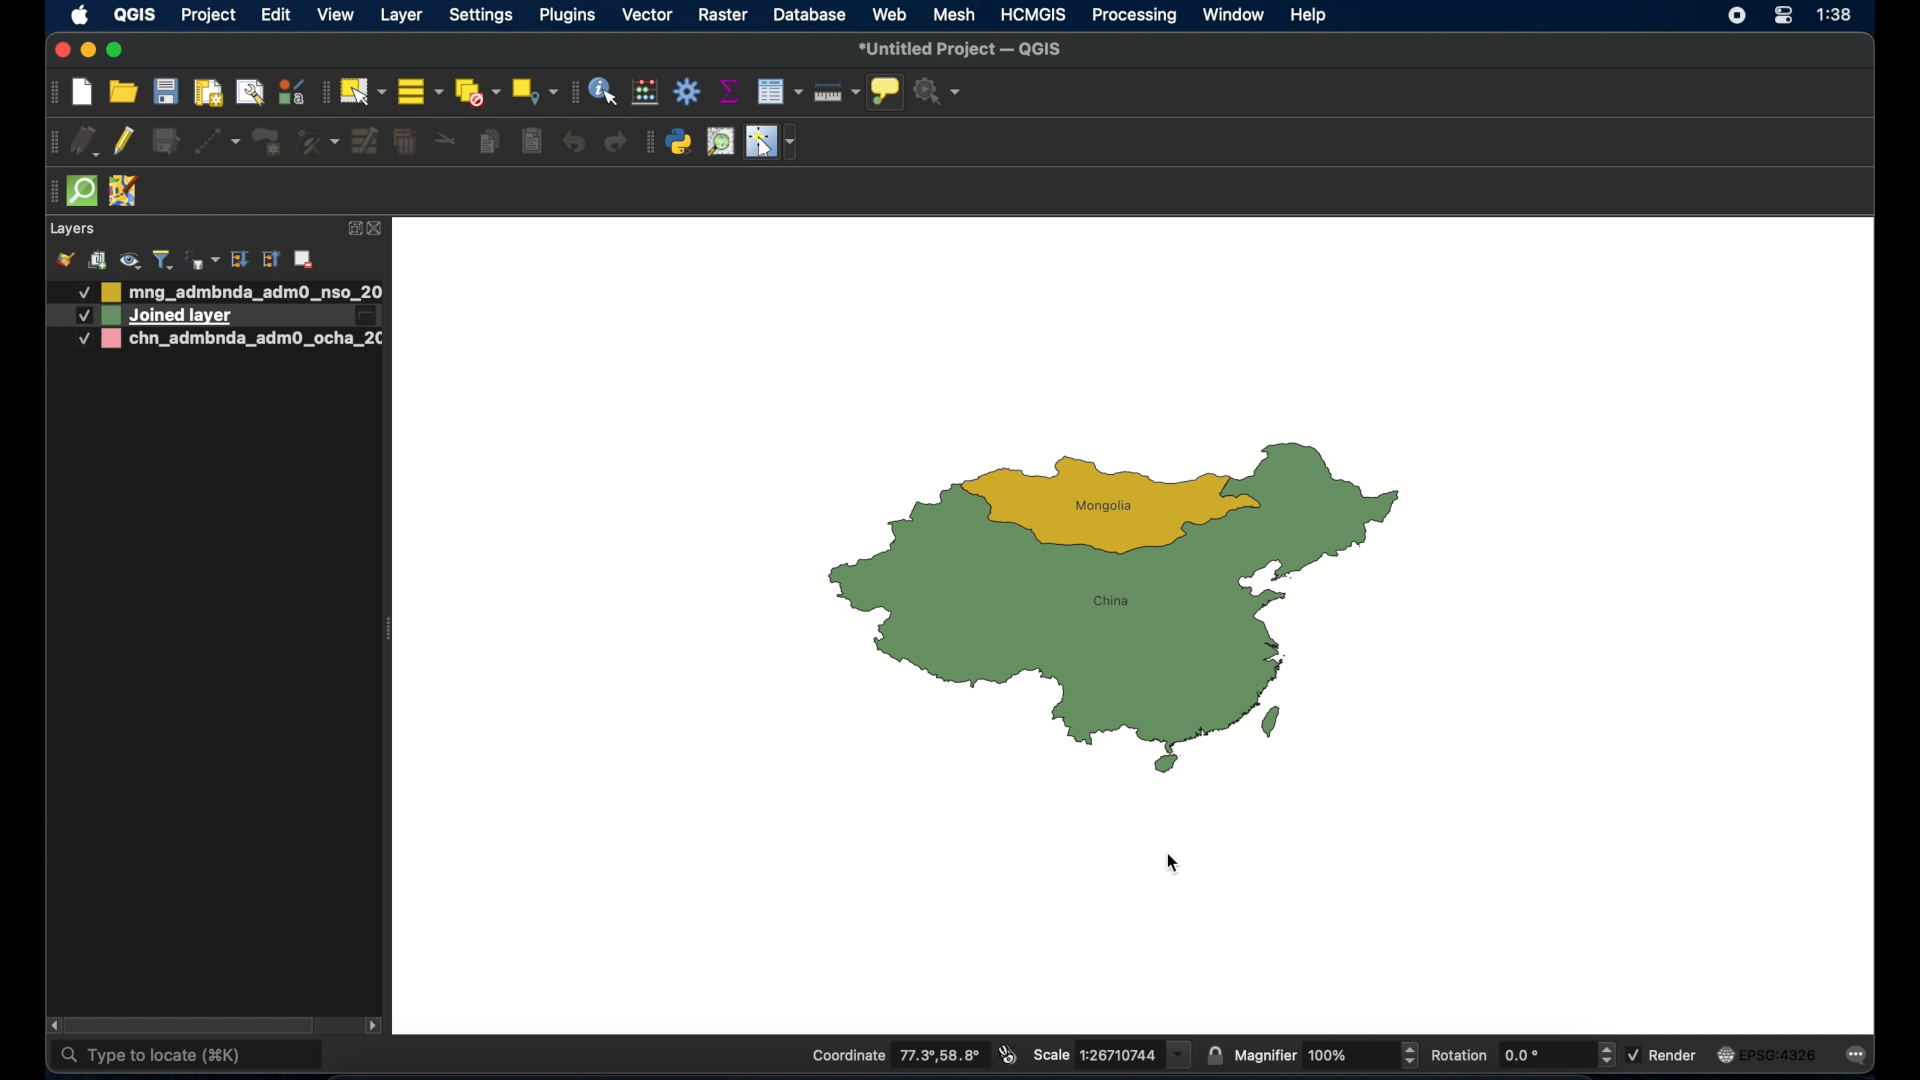 This screenshot has height=1080, width=1920. I want to click on cursor, so click(1179, 864).